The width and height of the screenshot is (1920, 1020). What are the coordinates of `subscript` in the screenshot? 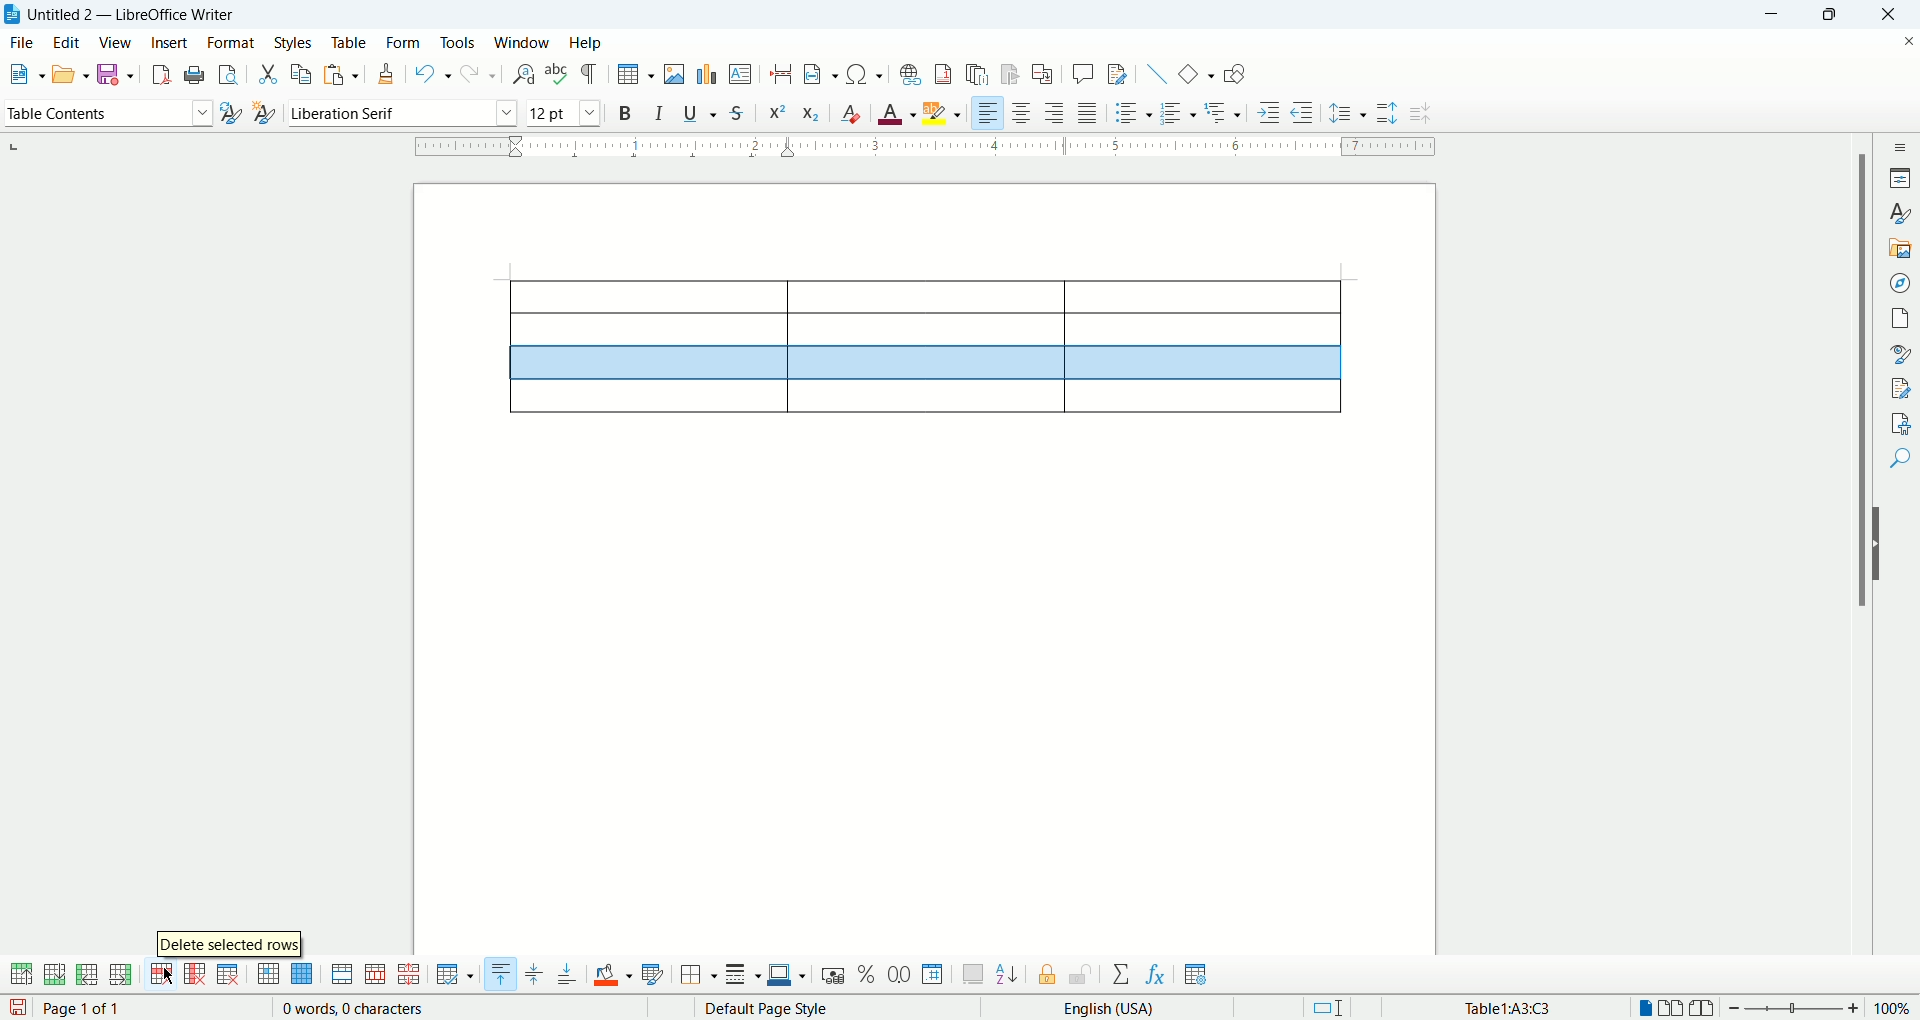 It's located at (810, 113).